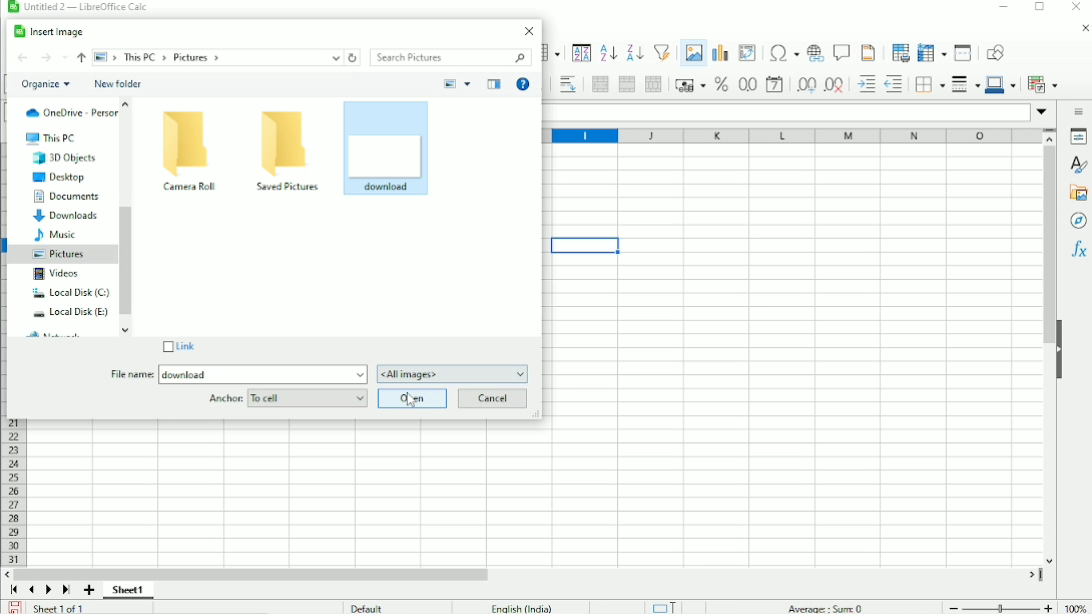  Describe the element at coordinates (14, 590) in the screenshot. I see `Scroll to first sheet` at that location.